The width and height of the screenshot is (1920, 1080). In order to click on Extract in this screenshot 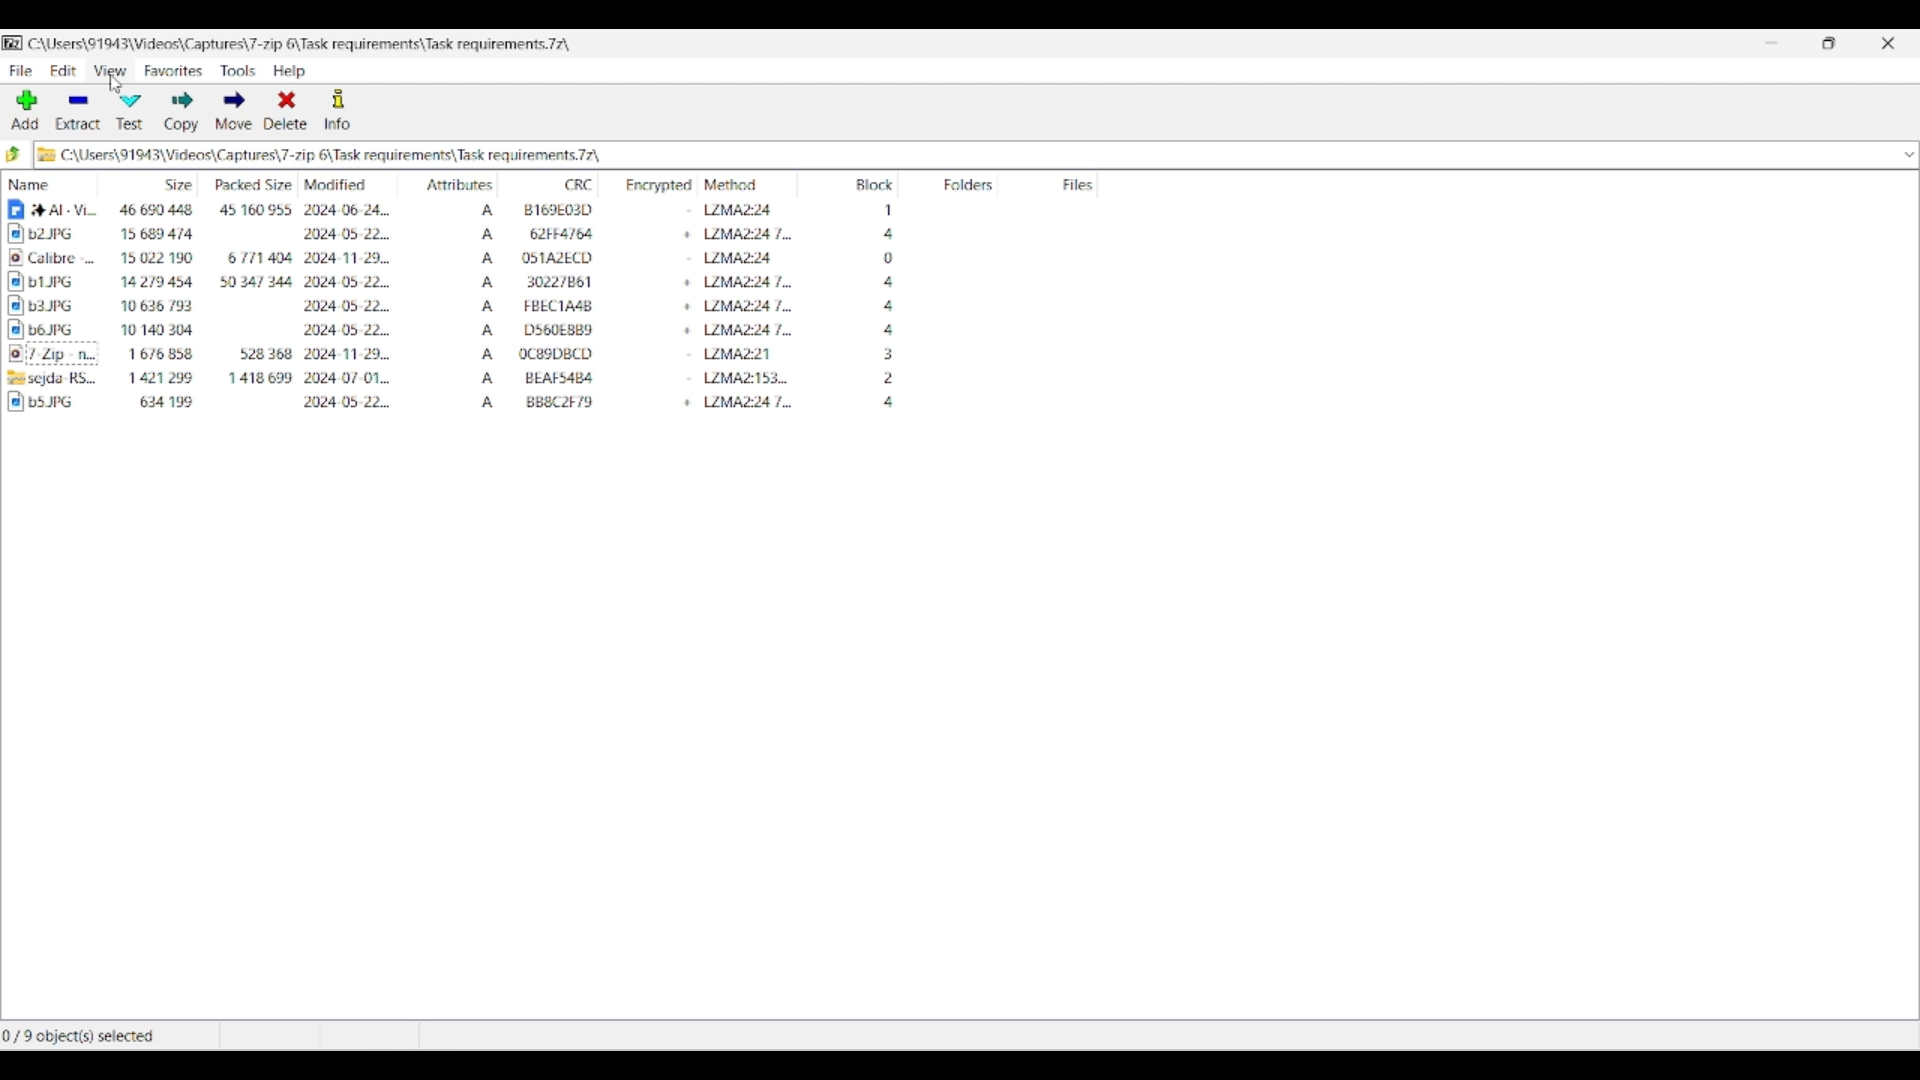, I will do `click(78, 112)`.